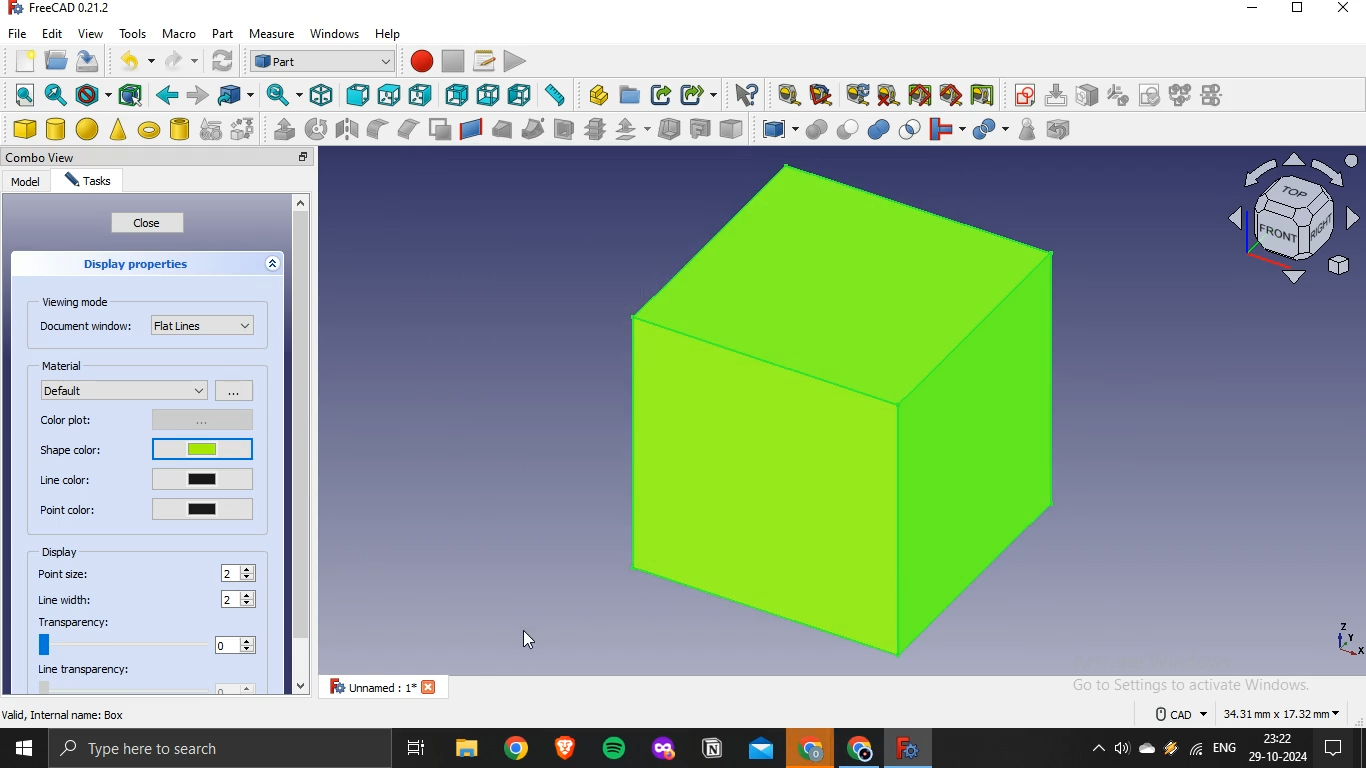 The height and width of the screenshot is (768, 1366). Describe the element at coordinates (66, 573) in the screenshot. I see `point size` at that location.